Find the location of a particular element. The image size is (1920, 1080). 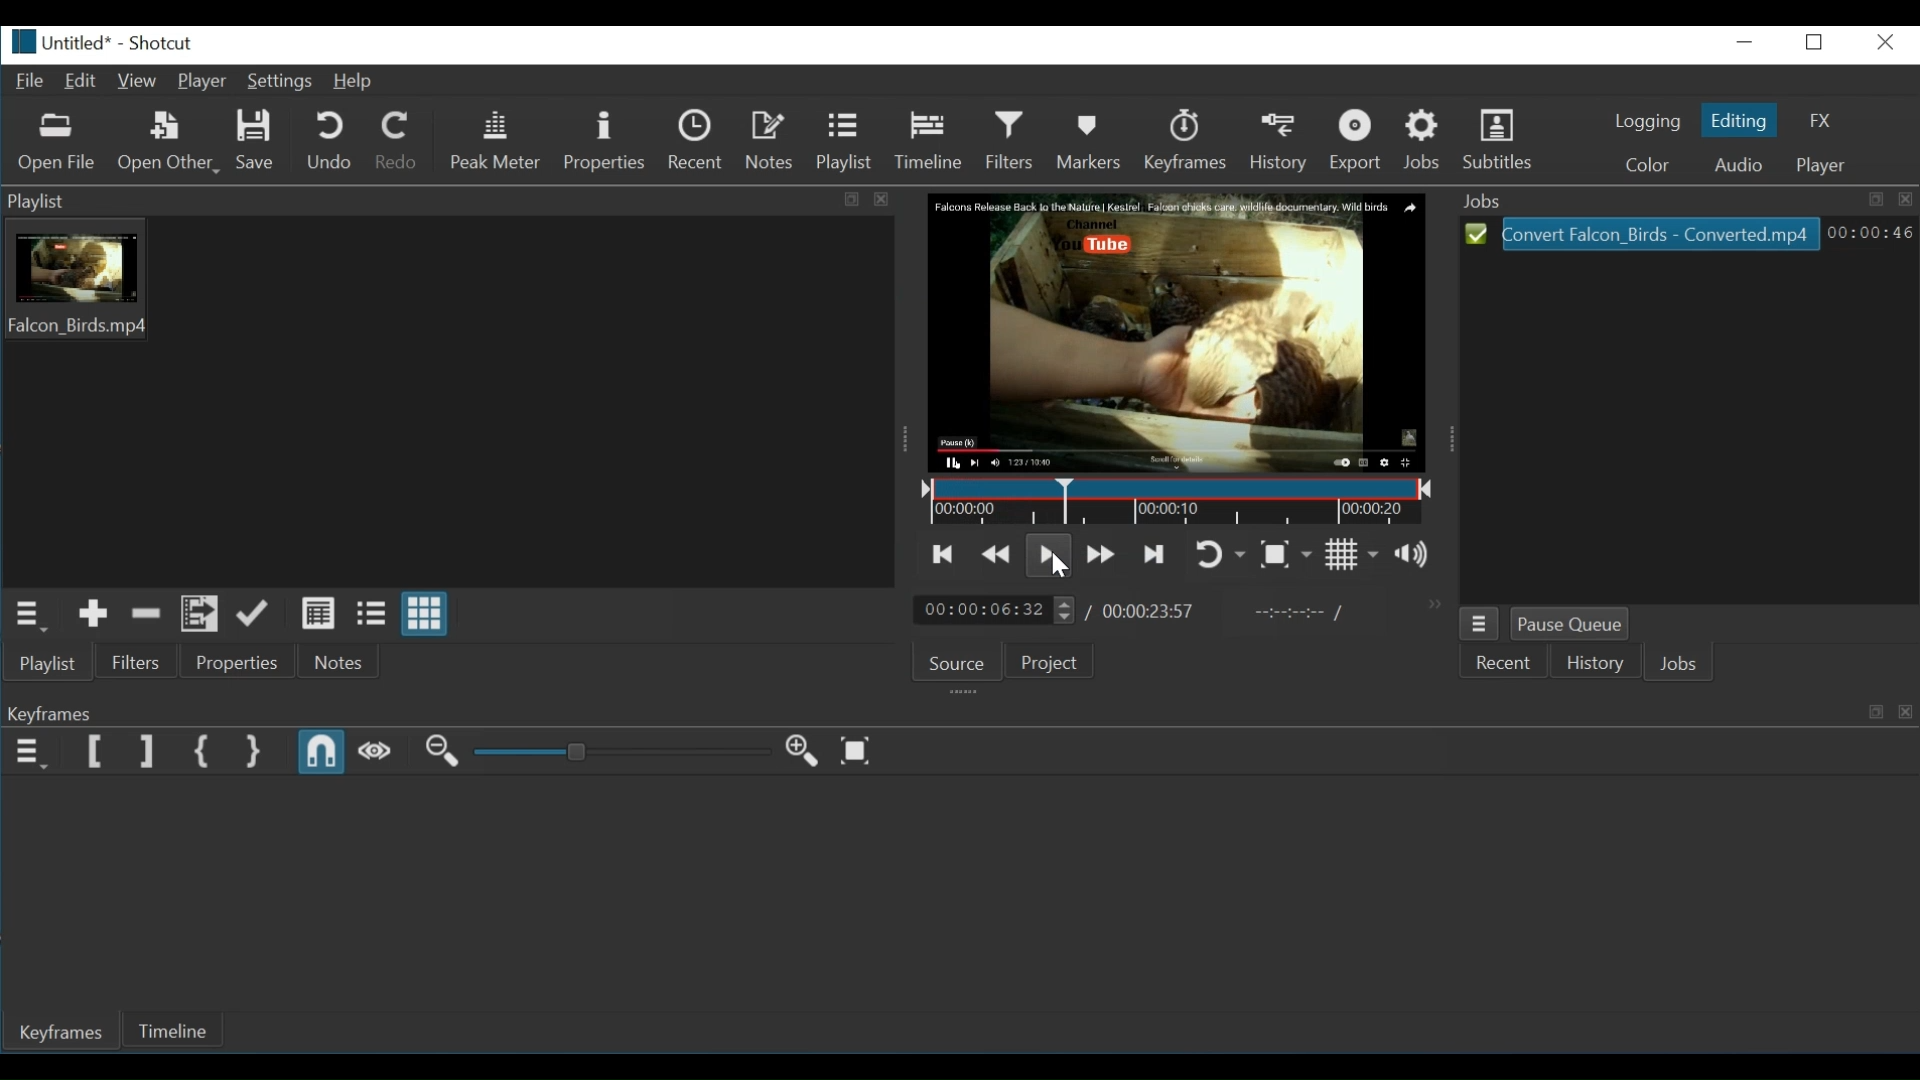

Projects is located at coordinates (1049, 660).